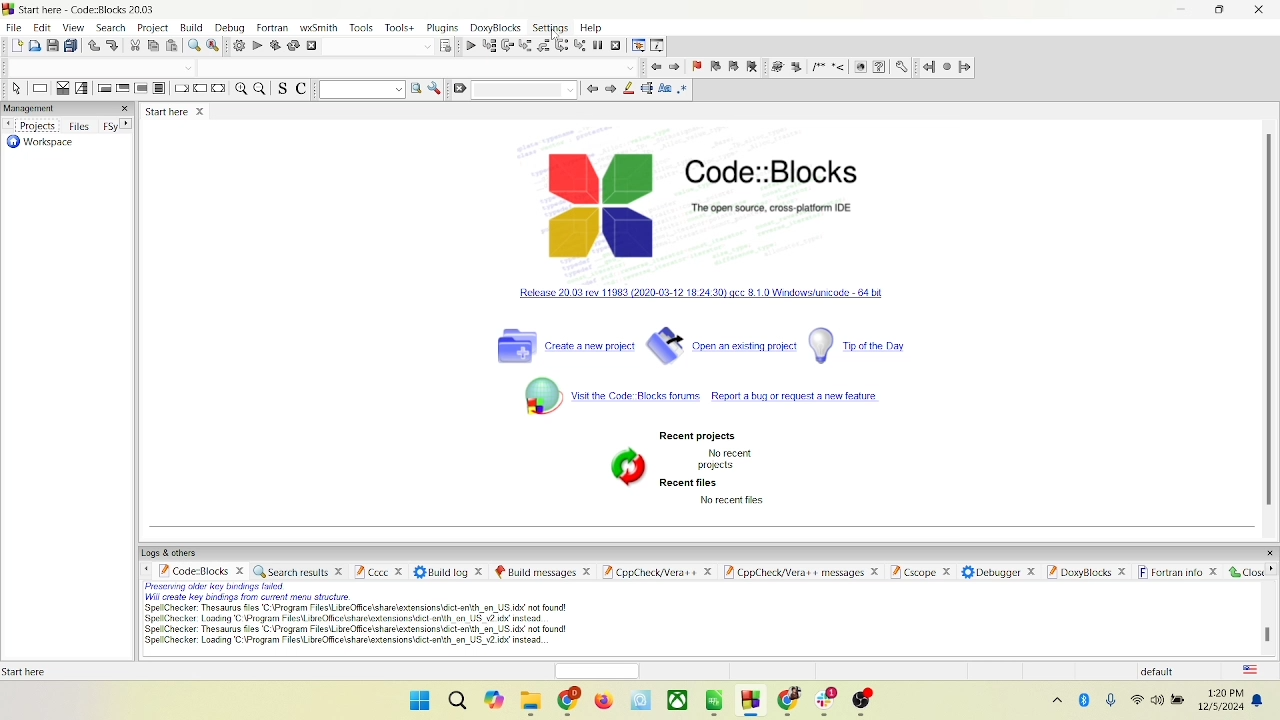 The image size is (1280, 720). What do you see at coordinates (615, 394) in the screenshot?
I see `code block forum` at bounding box center [615, 394].